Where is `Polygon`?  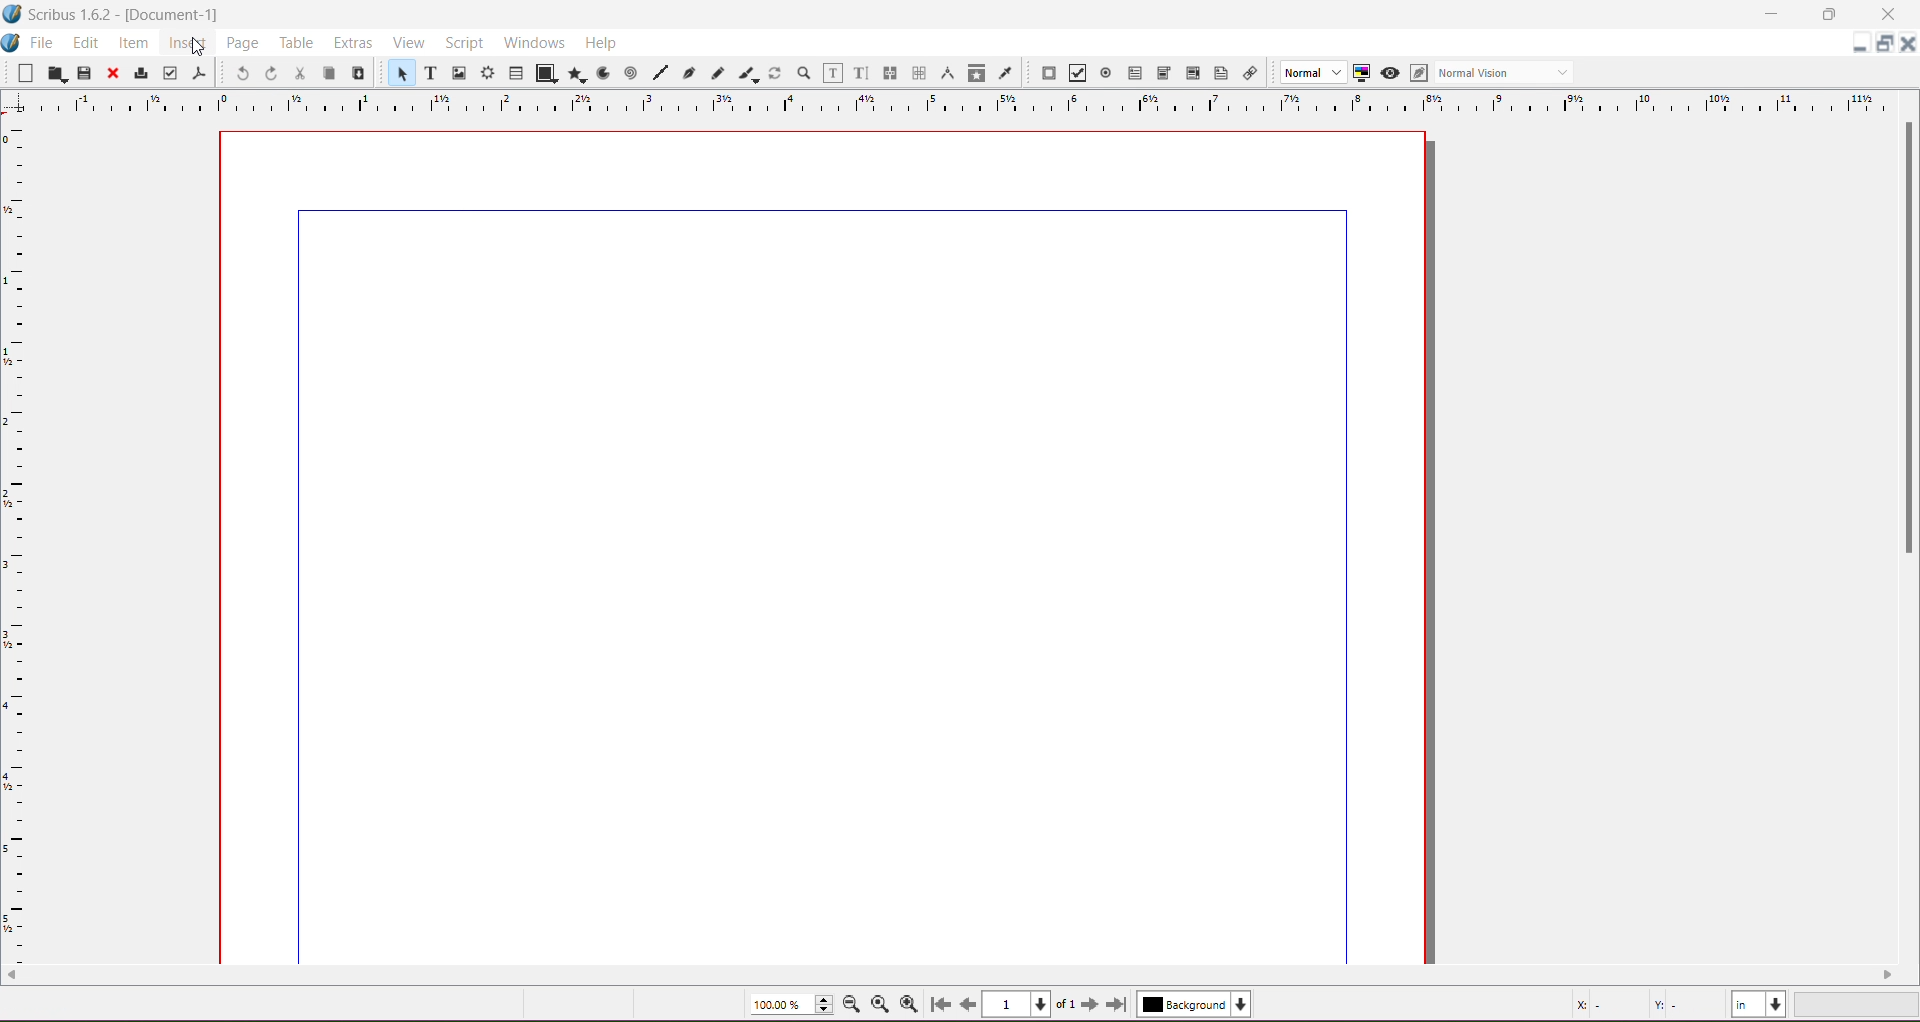
Polygon is located at coordinates (576, 76).